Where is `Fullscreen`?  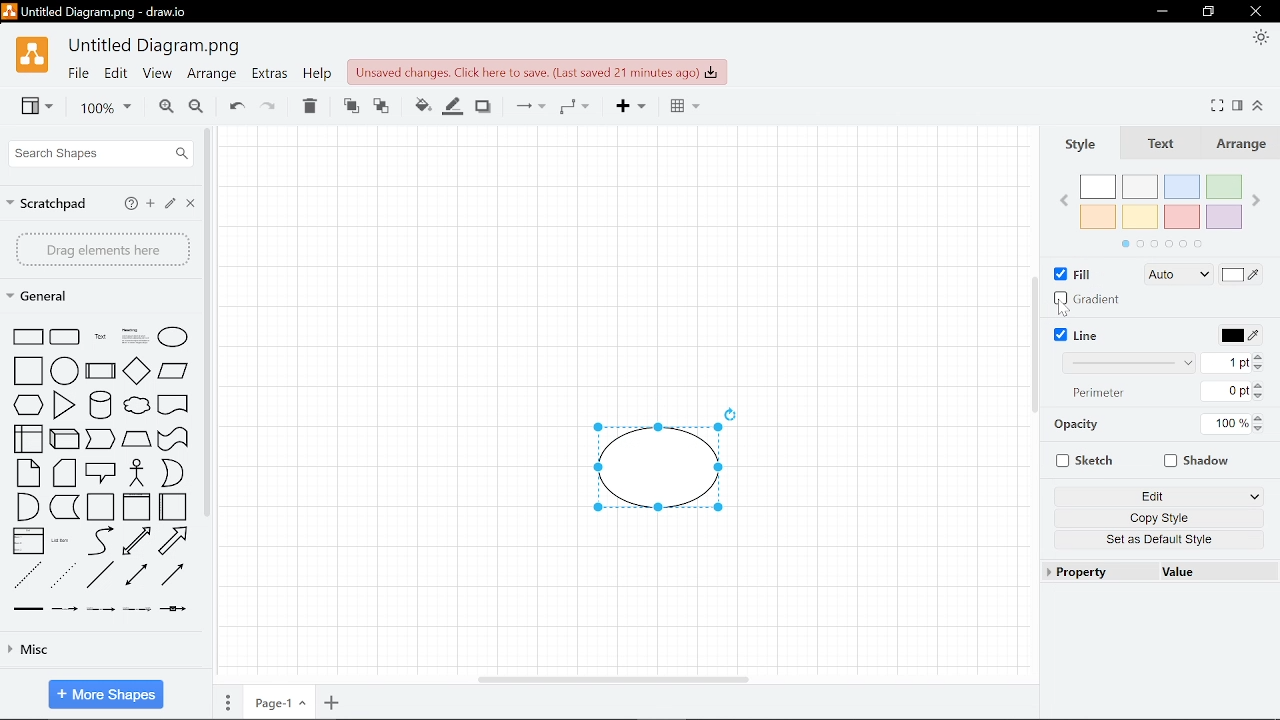
Fullscreen is located at coordinates (1219, 105).